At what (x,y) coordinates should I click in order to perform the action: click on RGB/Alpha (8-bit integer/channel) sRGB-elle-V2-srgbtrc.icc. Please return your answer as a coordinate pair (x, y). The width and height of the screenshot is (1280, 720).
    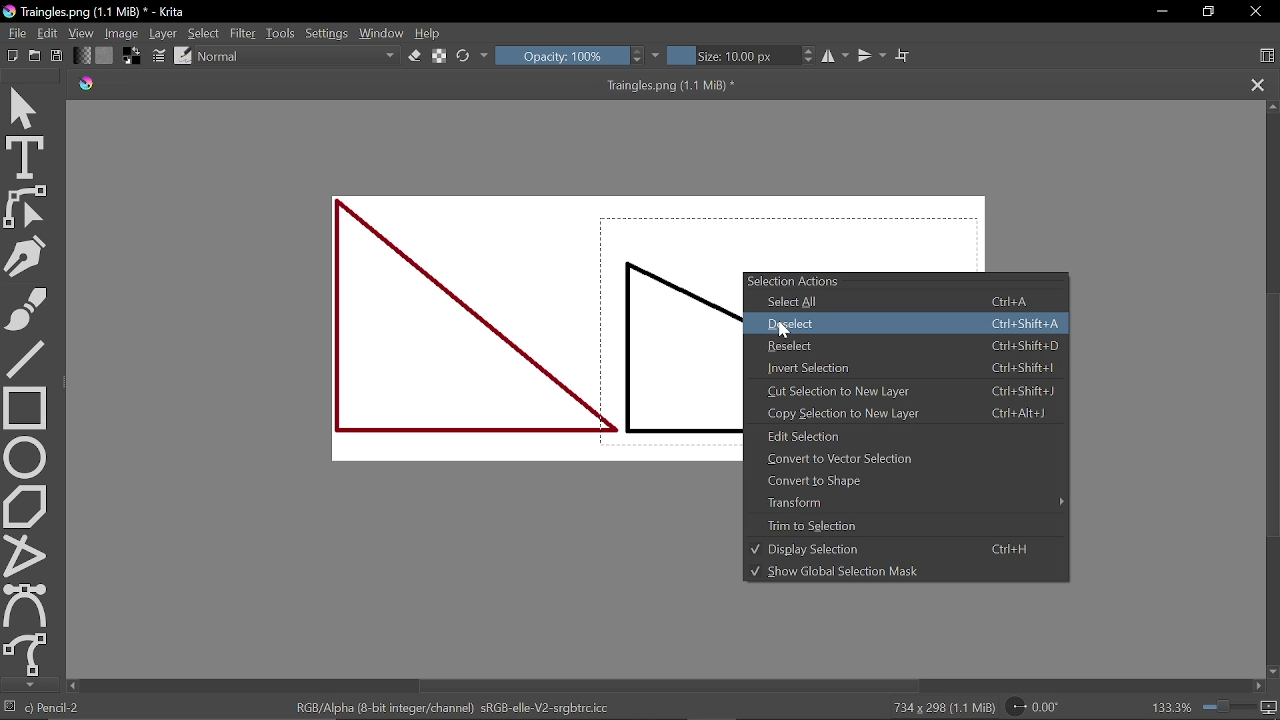
    Looking at the image, I should click on (450, 706).